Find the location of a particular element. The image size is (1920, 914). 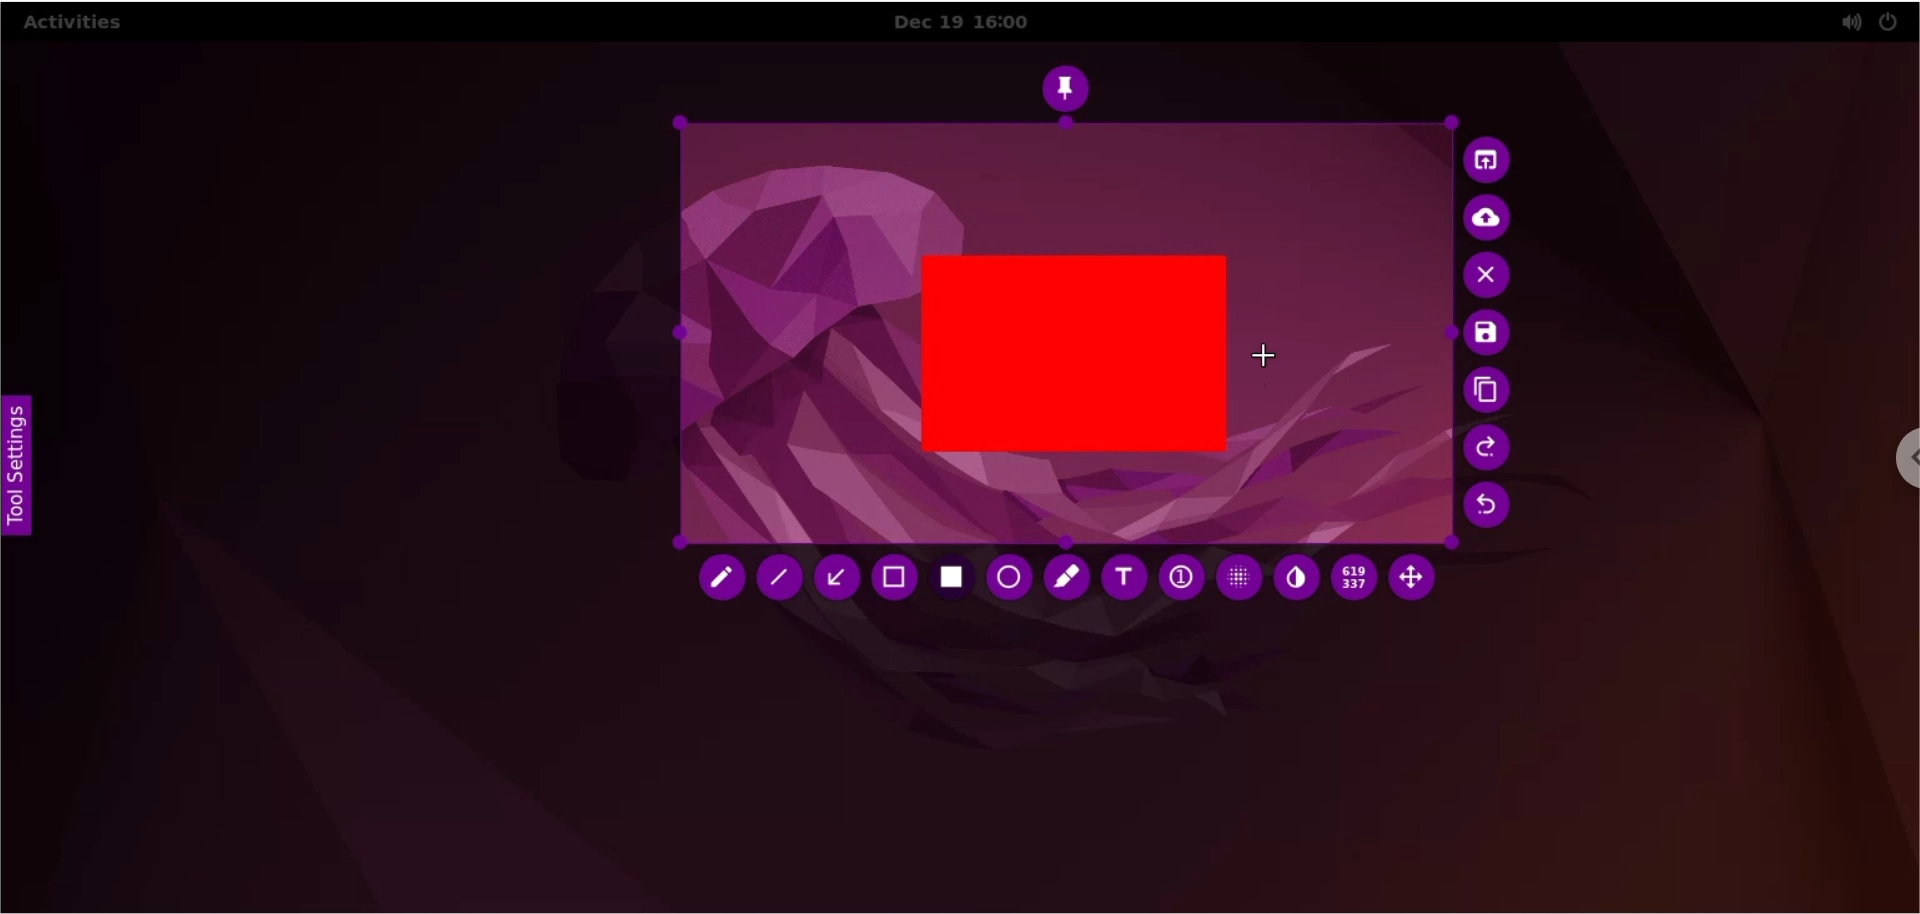

chrome options is located at coordinates (1886, 469).